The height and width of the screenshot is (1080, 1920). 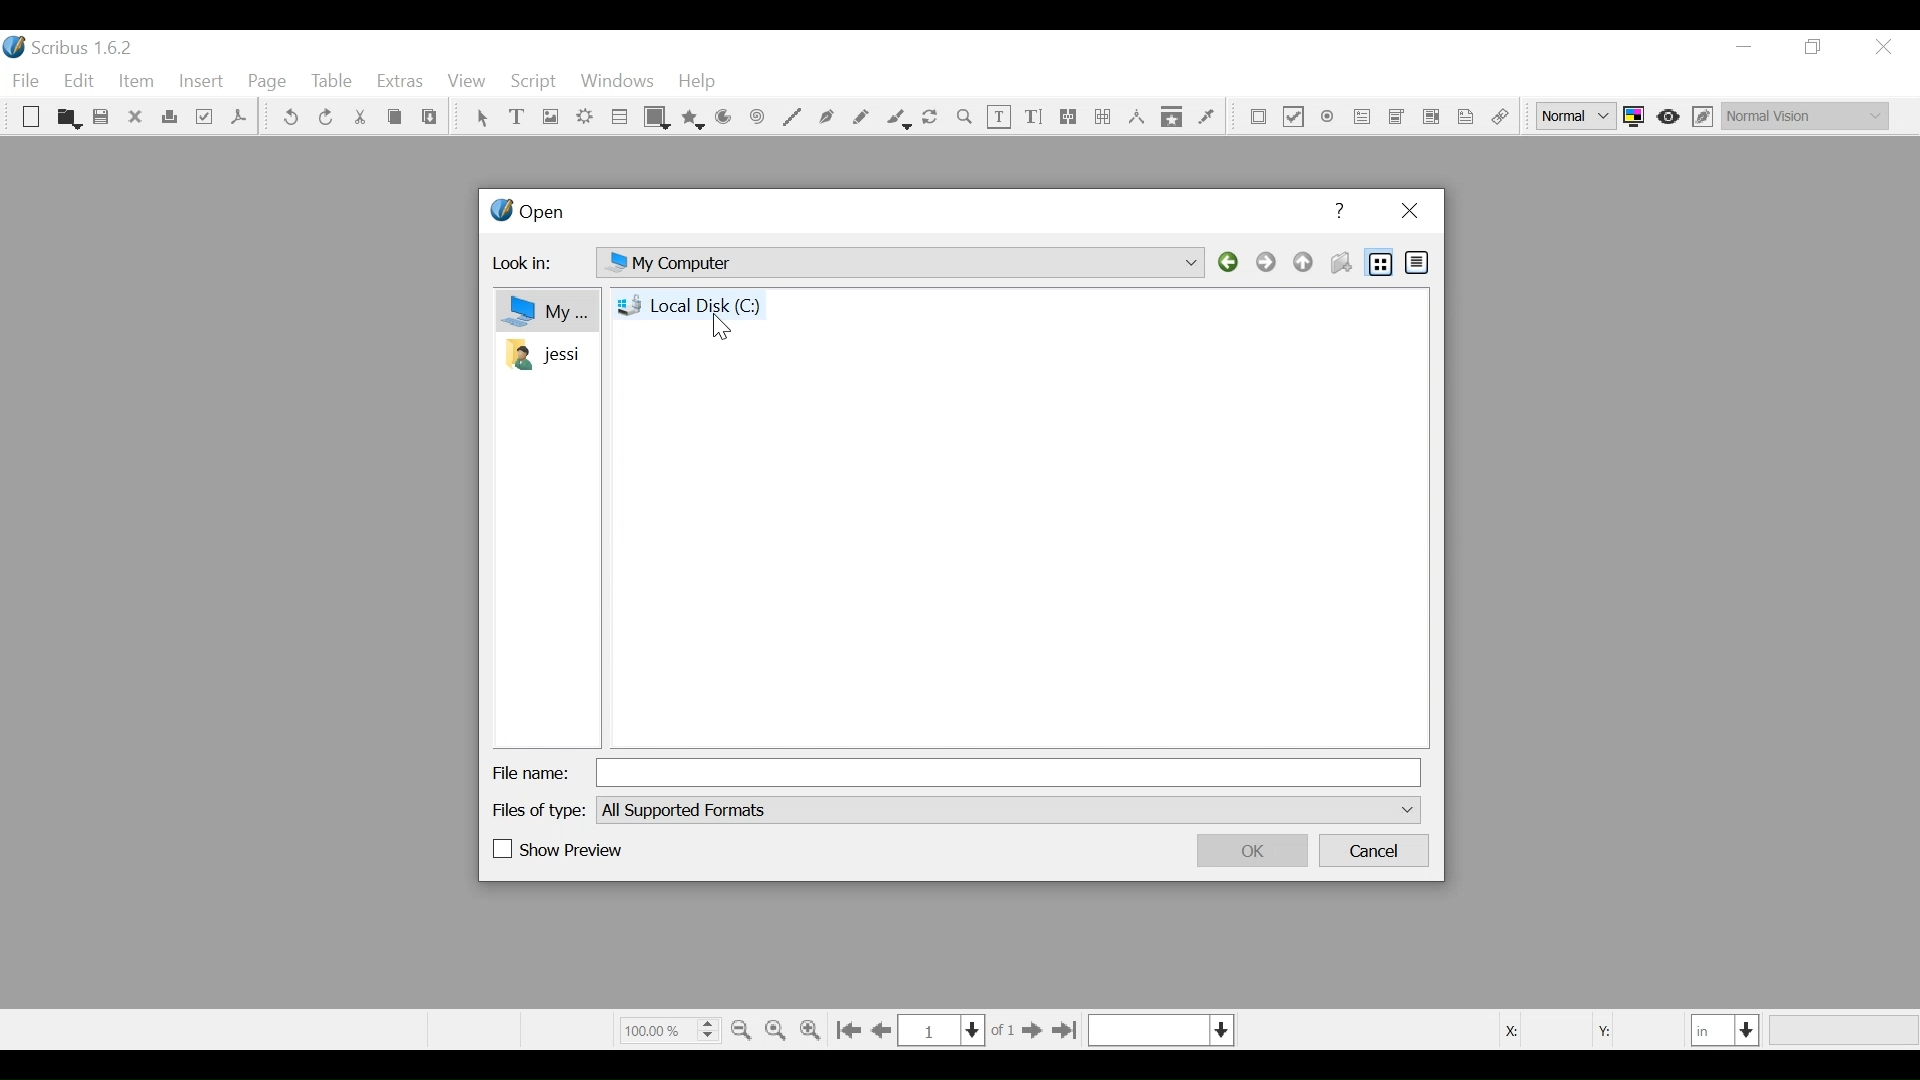 What do you see at coordinates (691, 304) in the screenshot?
I see `Local Disc C` at bounding box center [691, 304].